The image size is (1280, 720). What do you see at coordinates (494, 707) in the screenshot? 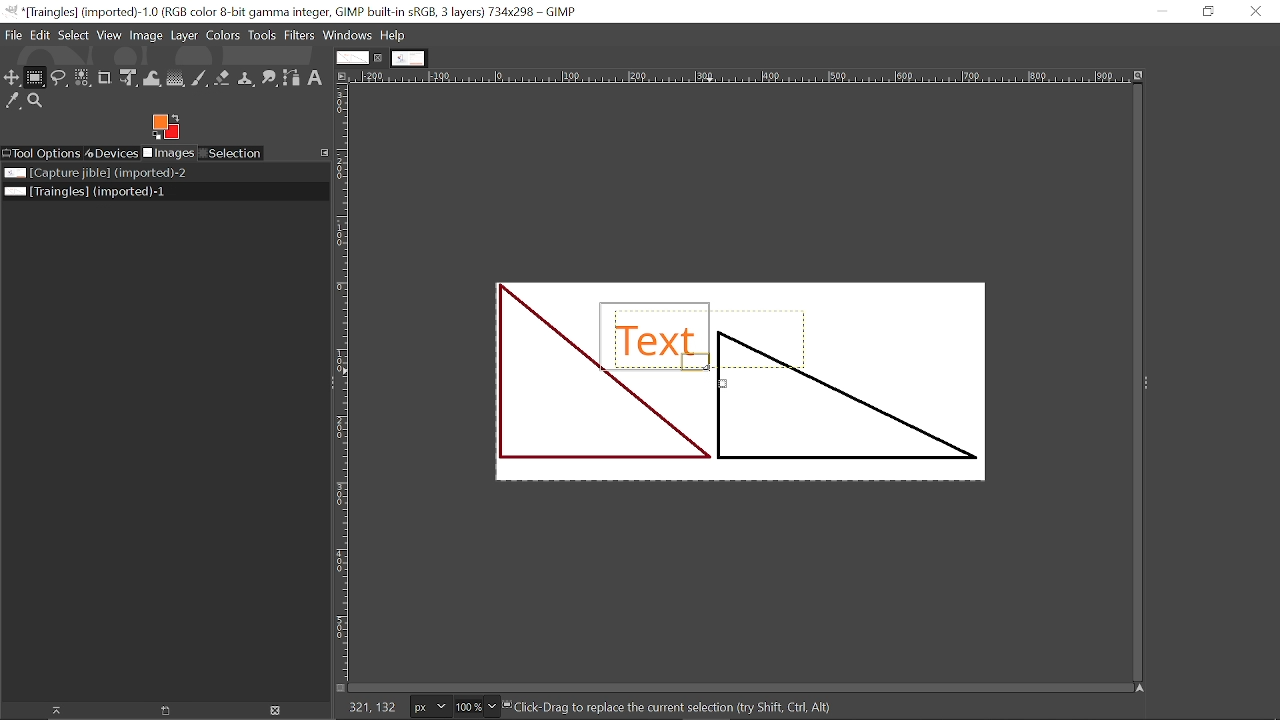
I see `Zoom options` at bounding box center [494, 707].